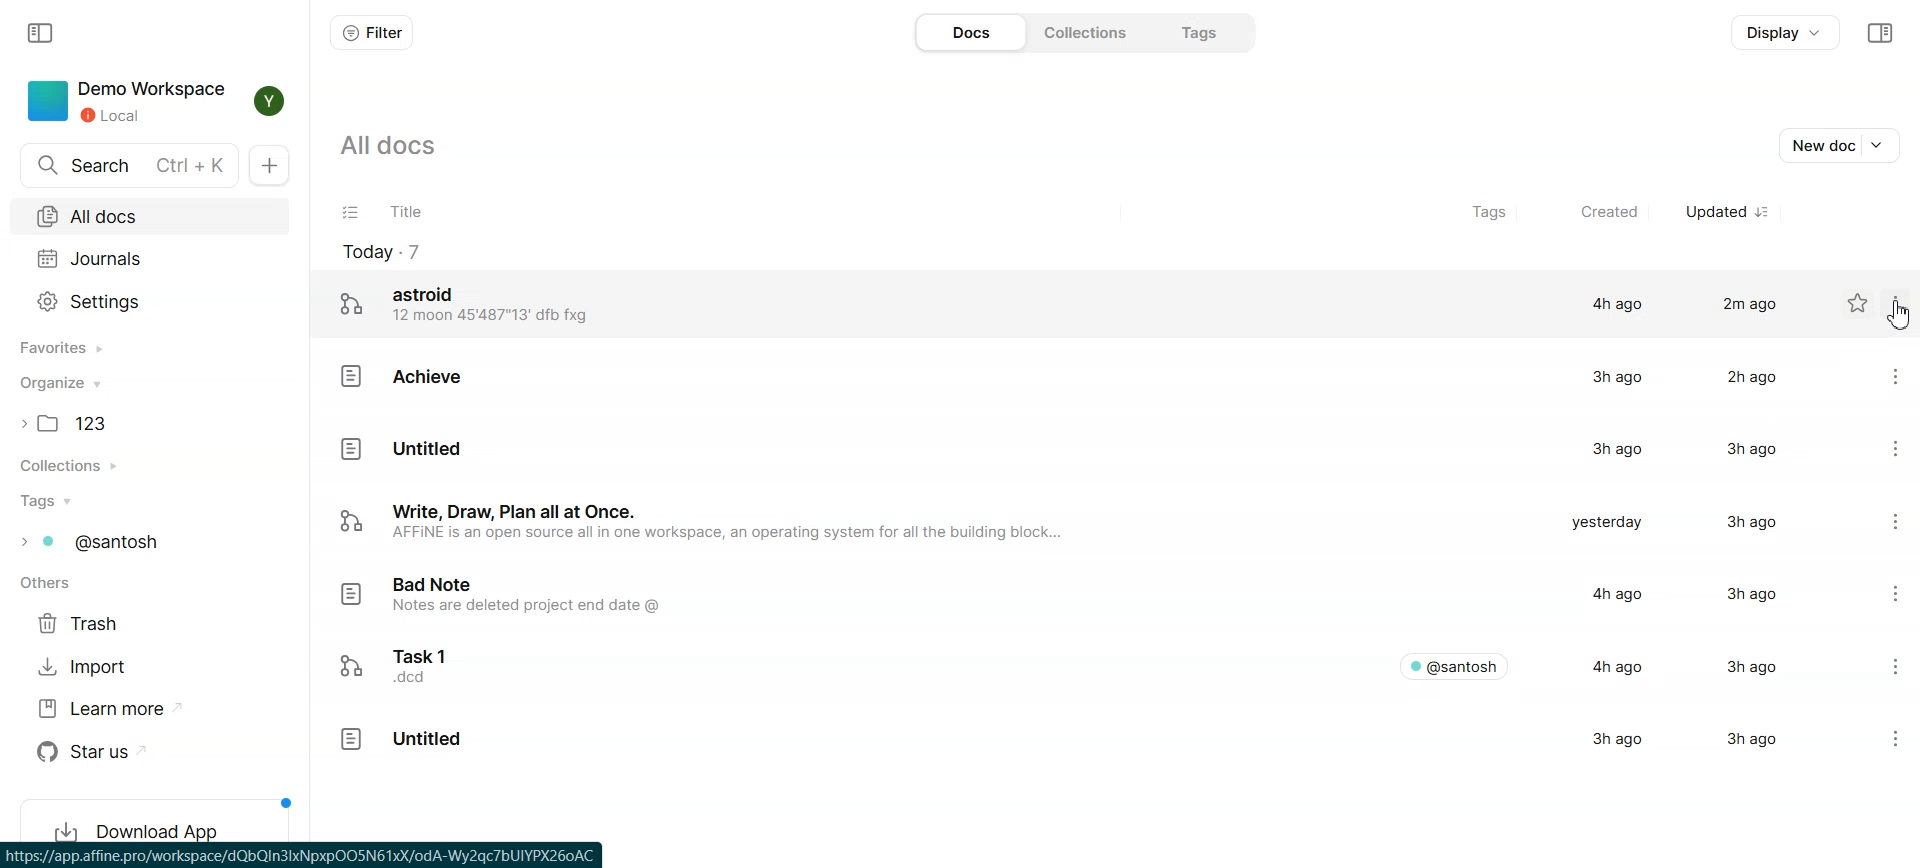 The image size is (1920, 868). What do you see at coordinates (1624, 743) in the screenshot?
I see `3h ago` at bounding box center [1624, 743].